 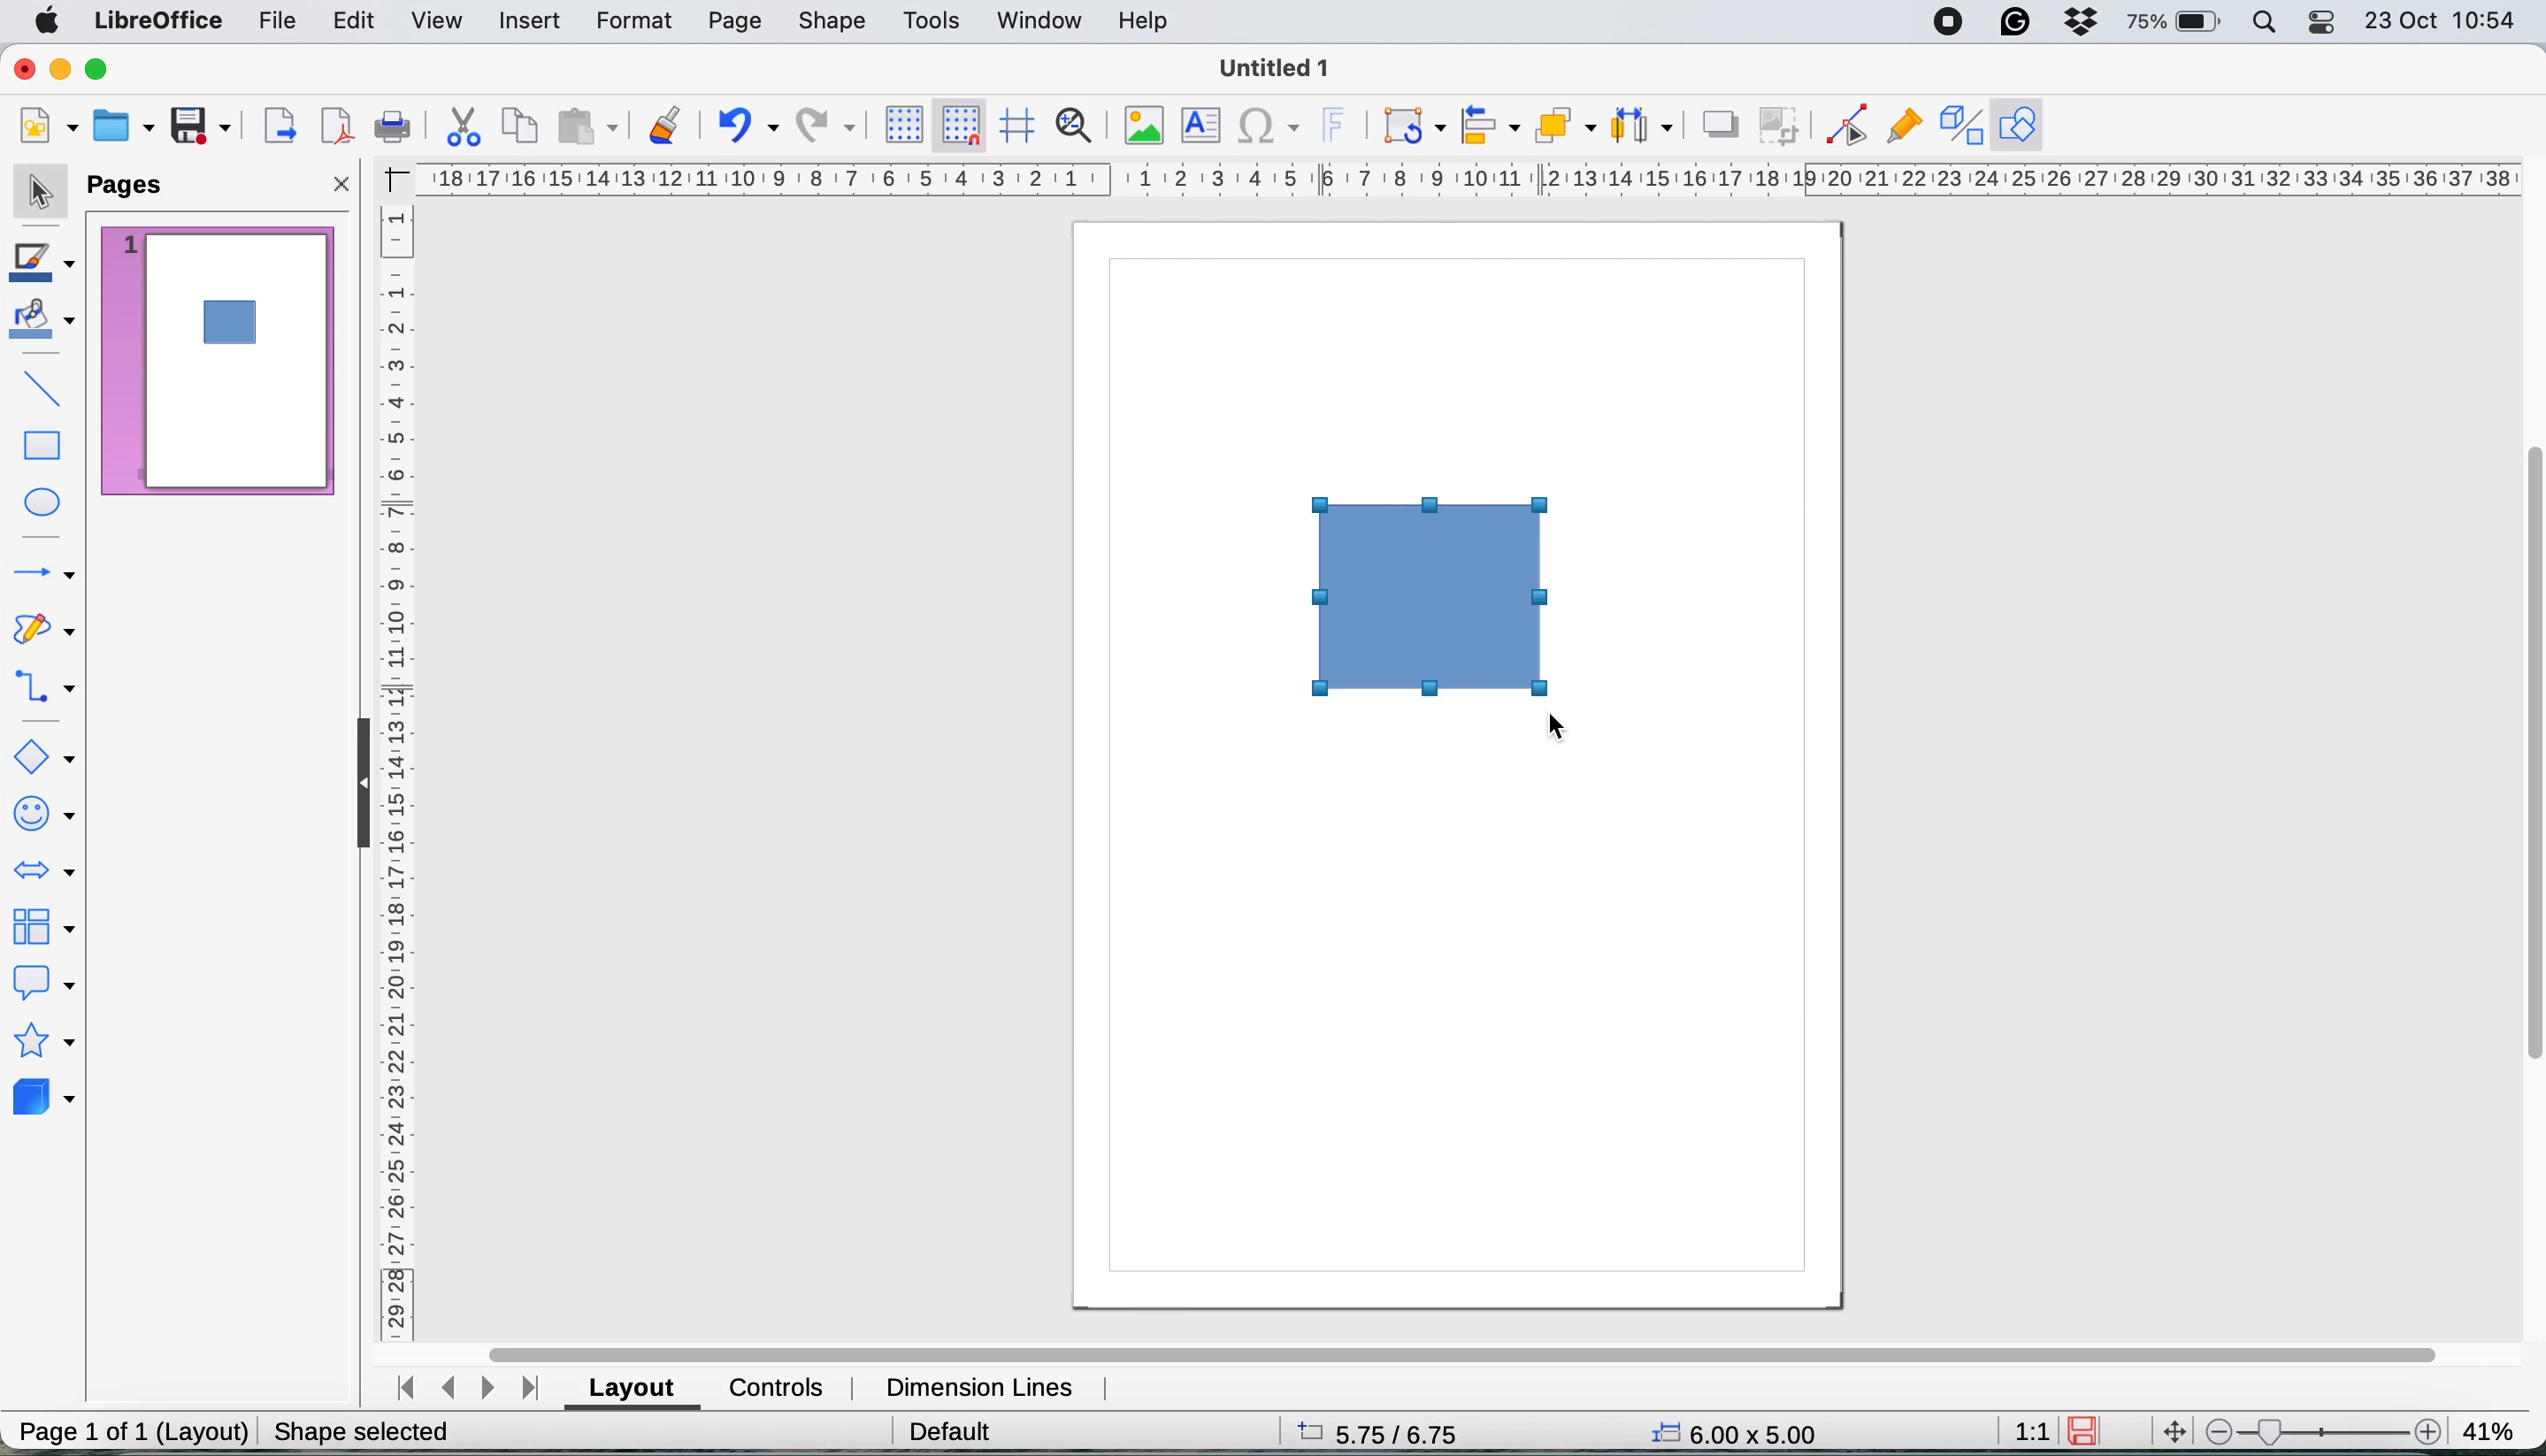 I want to click on crop image, so click(x=1780, y=127).